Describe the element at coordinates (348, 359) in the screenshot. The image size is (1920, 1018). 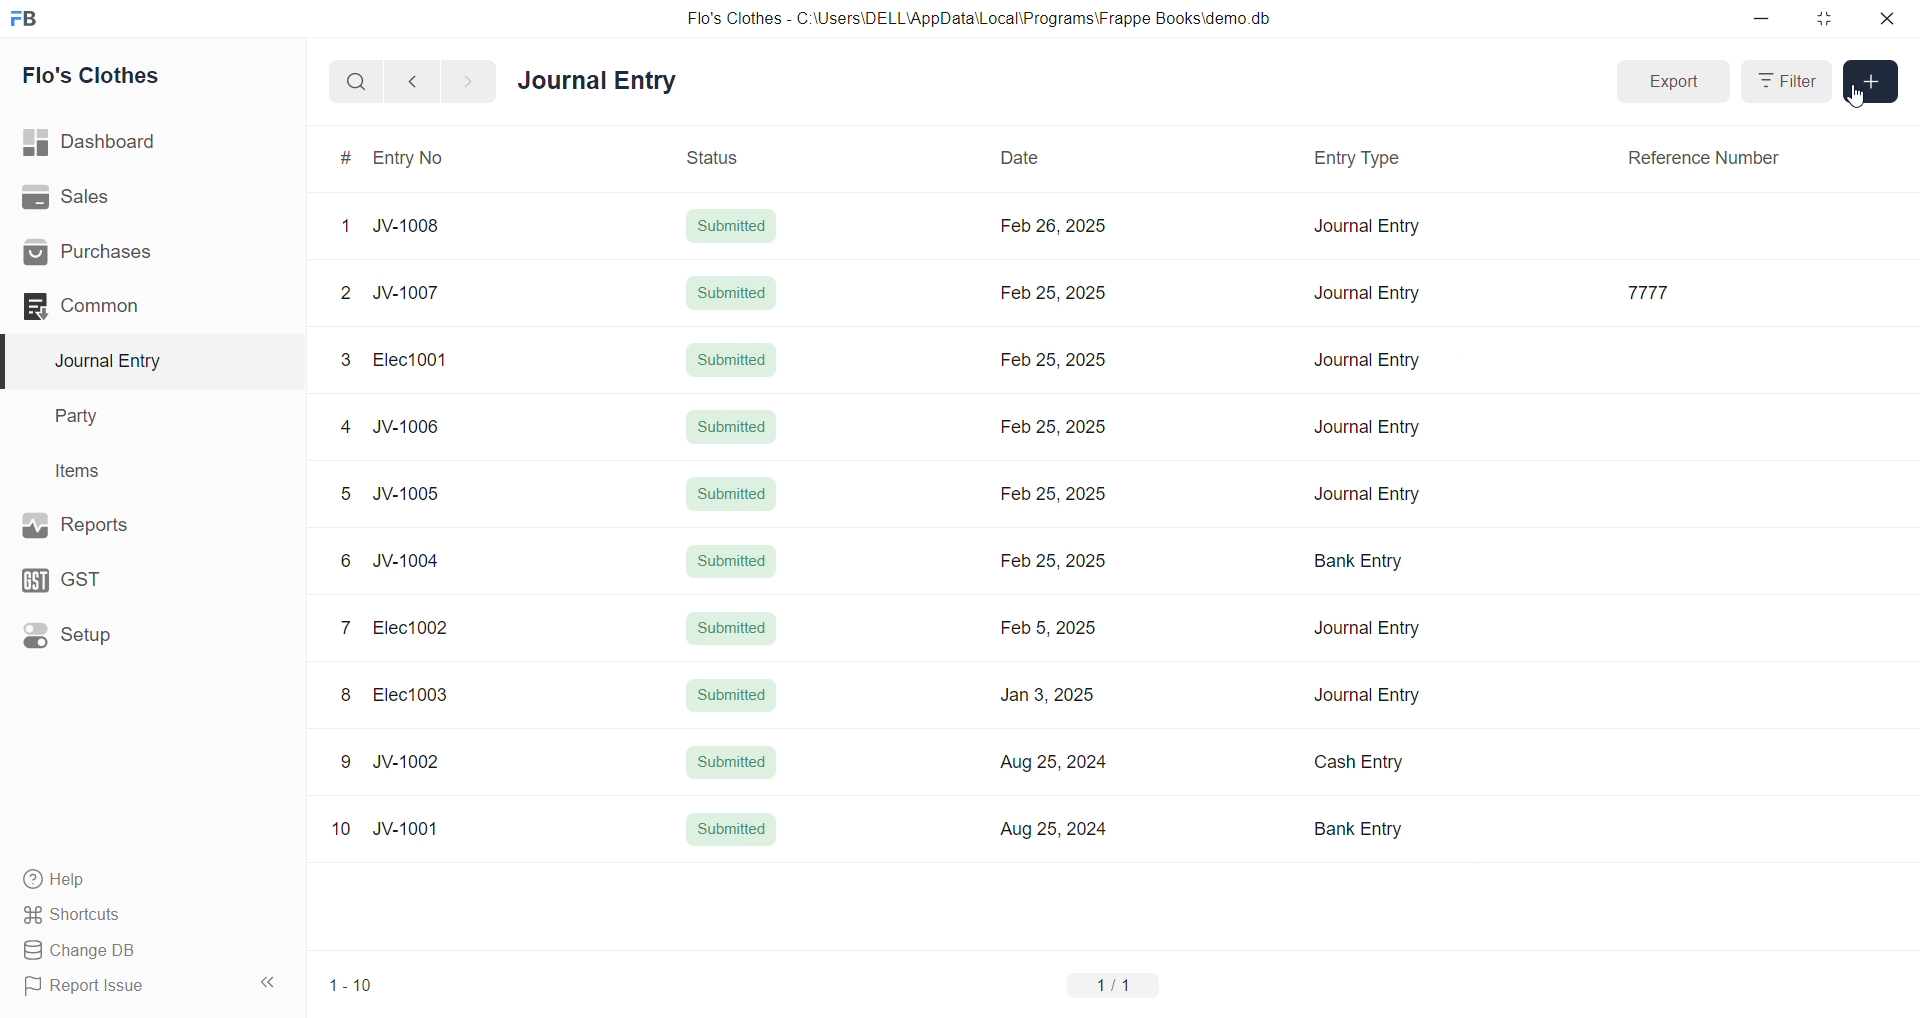
I see `3` at that location.